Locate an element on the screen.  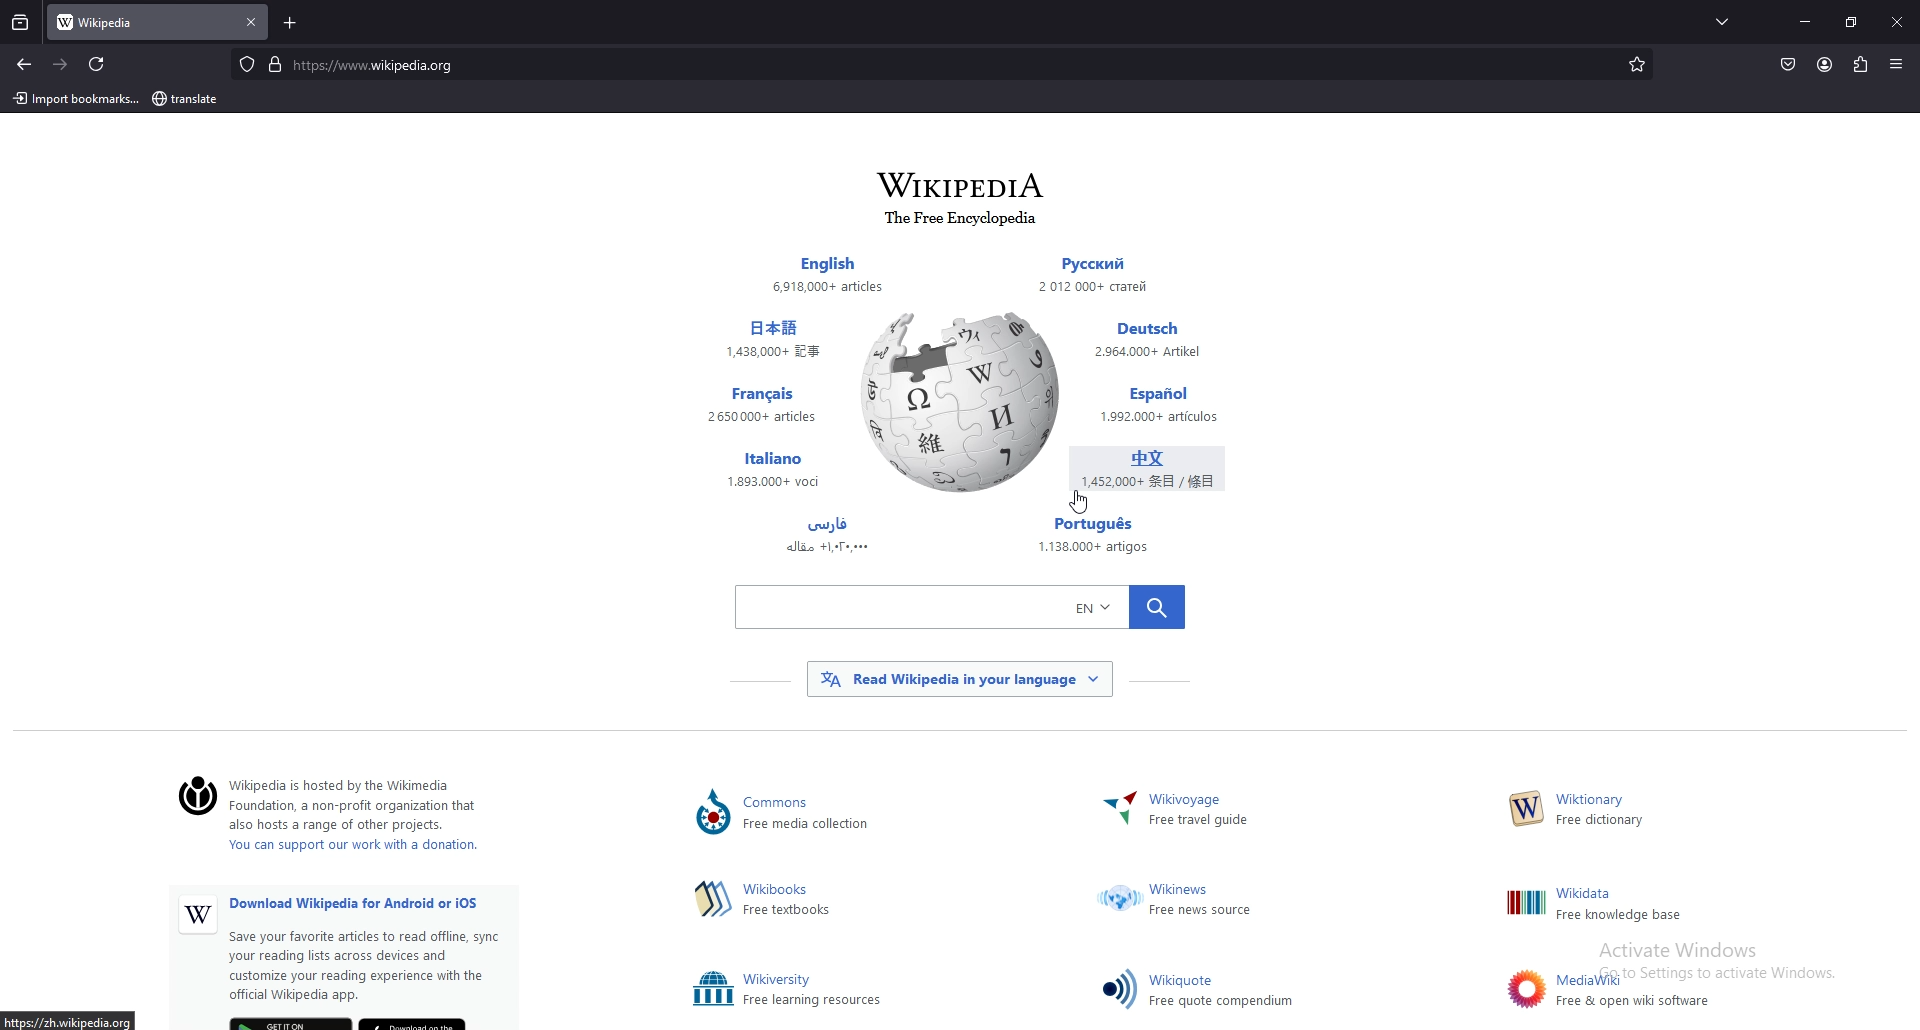
 is located at coordinates (1162, 469).